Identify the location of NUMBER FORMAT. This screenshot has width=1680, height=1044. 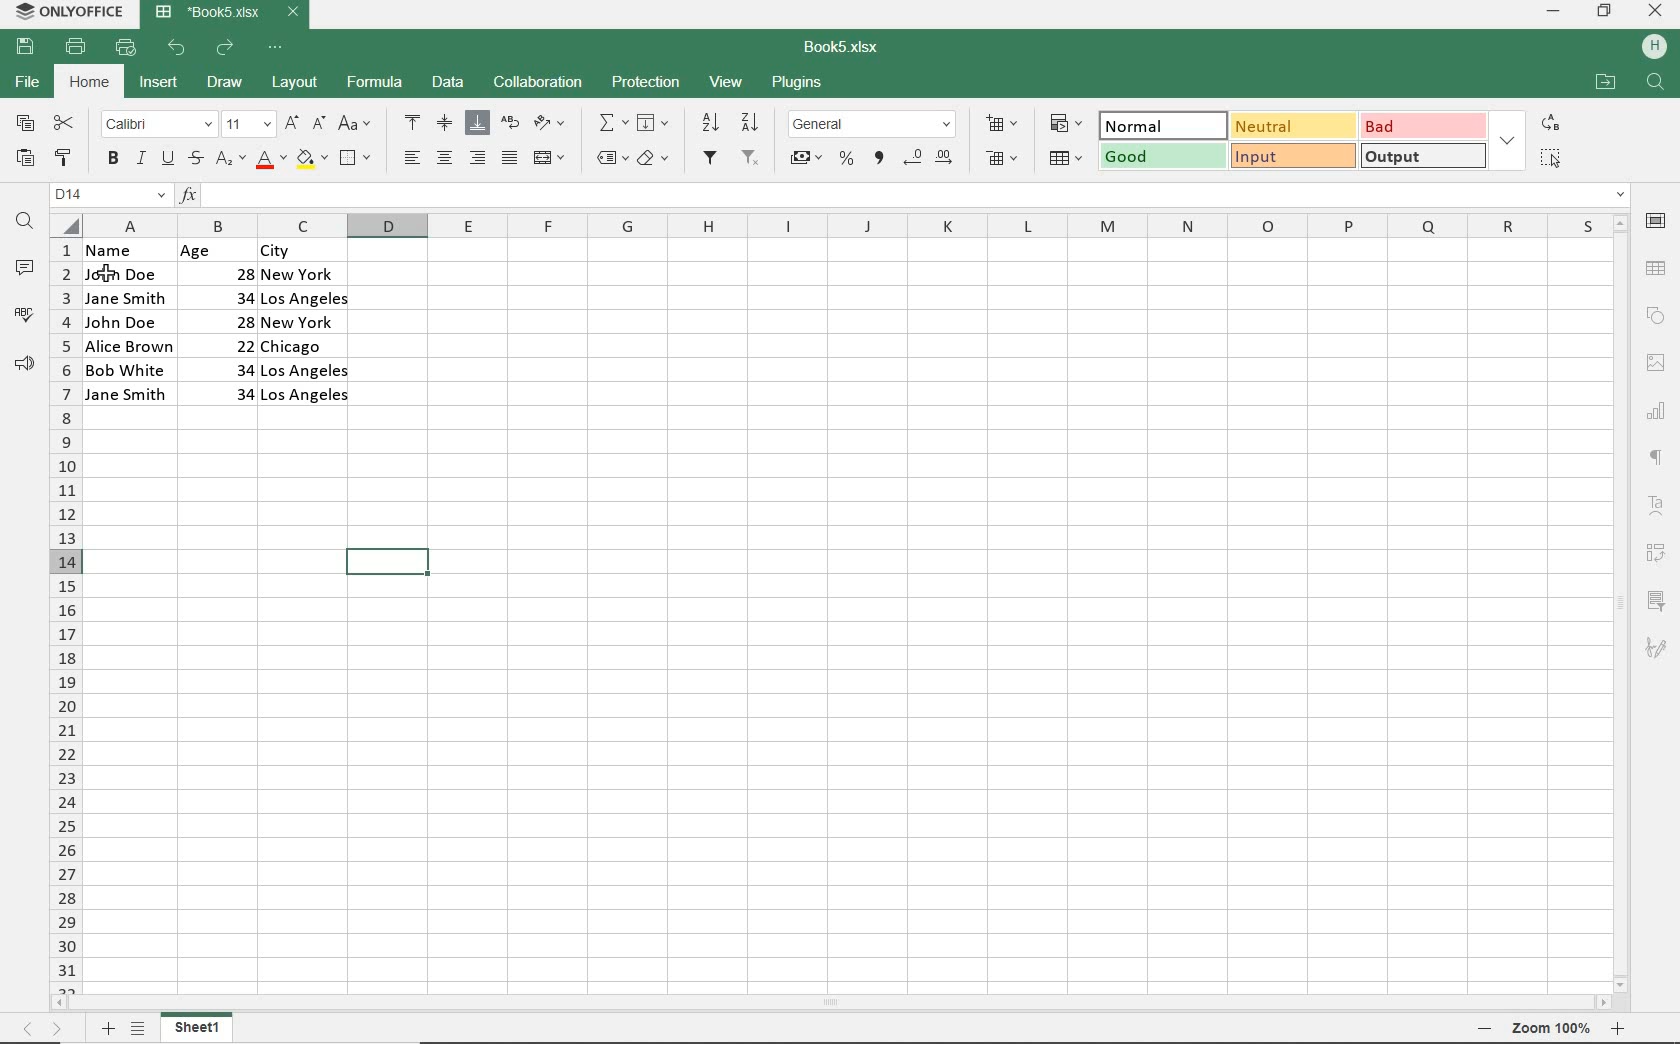
(874, 123).